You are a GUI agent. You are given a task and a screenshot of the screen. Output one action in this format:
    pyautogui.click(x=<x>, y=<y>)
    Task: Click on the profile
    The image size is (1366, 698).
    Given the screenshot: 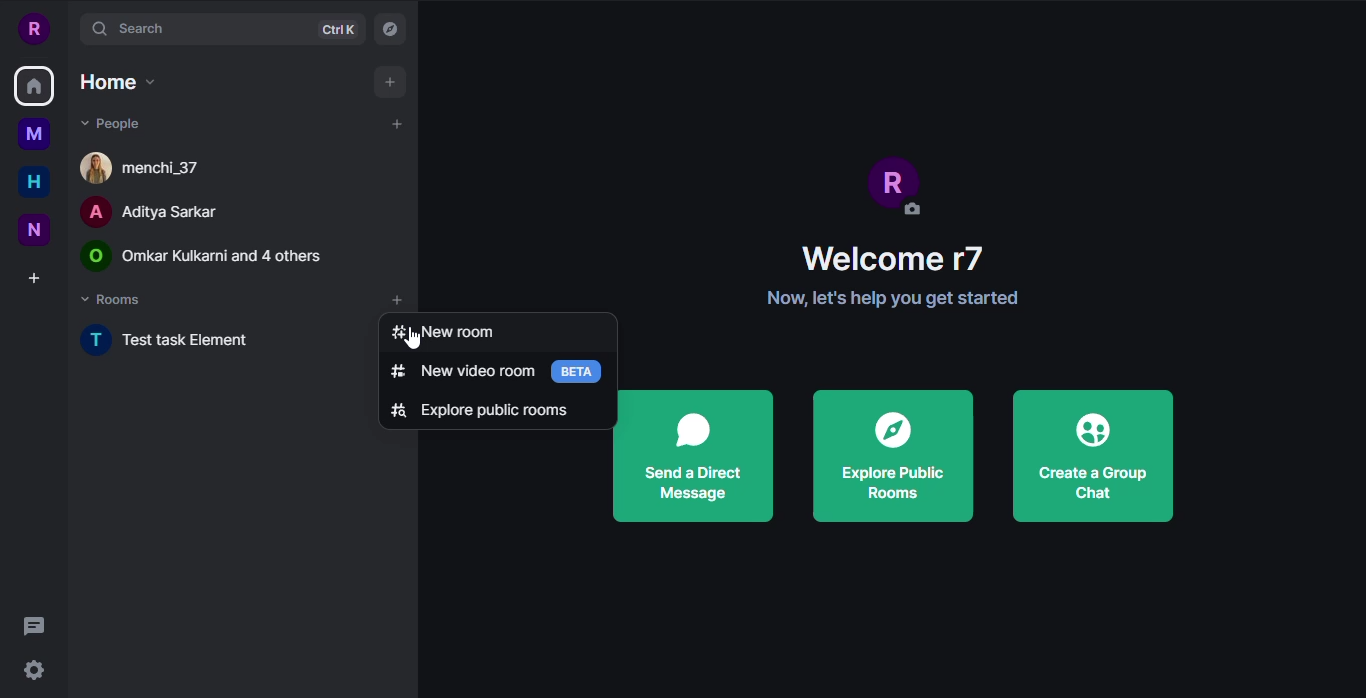 What is the action you would take?
    pyautogui.click(x=32, y=27)
    